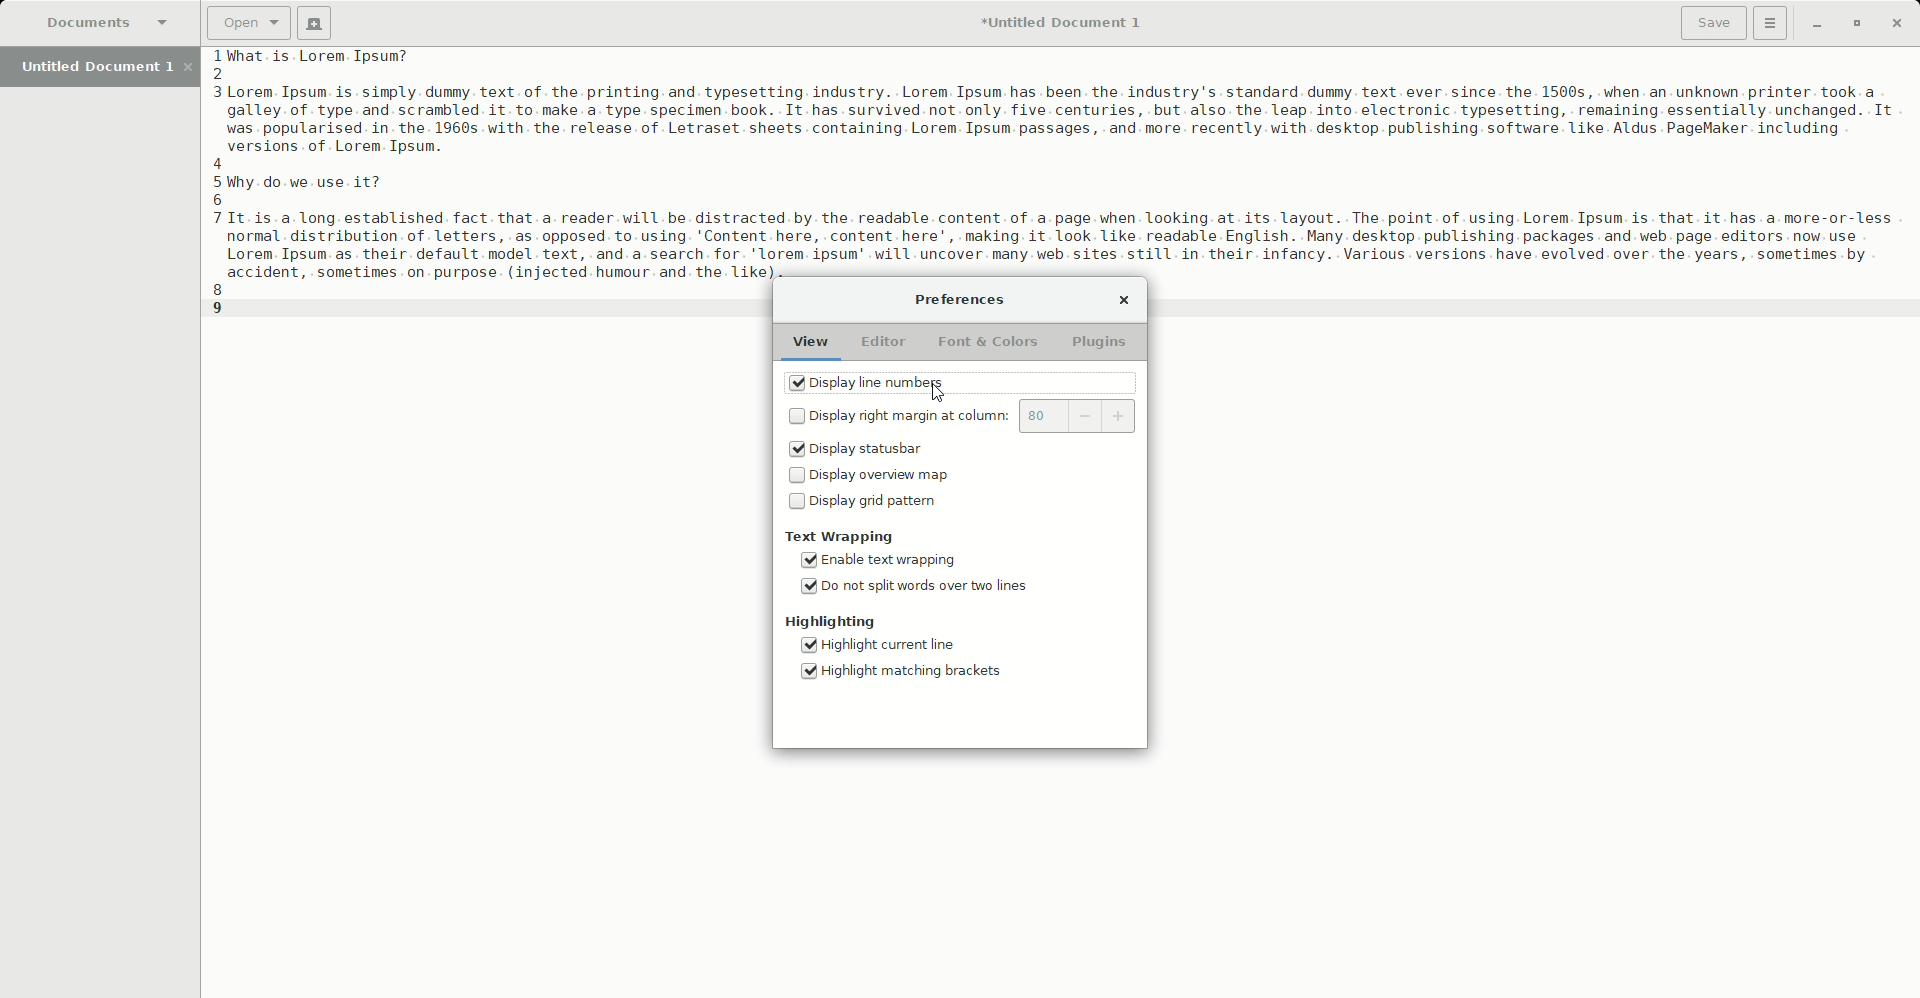 This screenshot has height=998, width=1920. Describe the element at coordinates (1896, 22) in the screenshot. I see `Close` at that location.